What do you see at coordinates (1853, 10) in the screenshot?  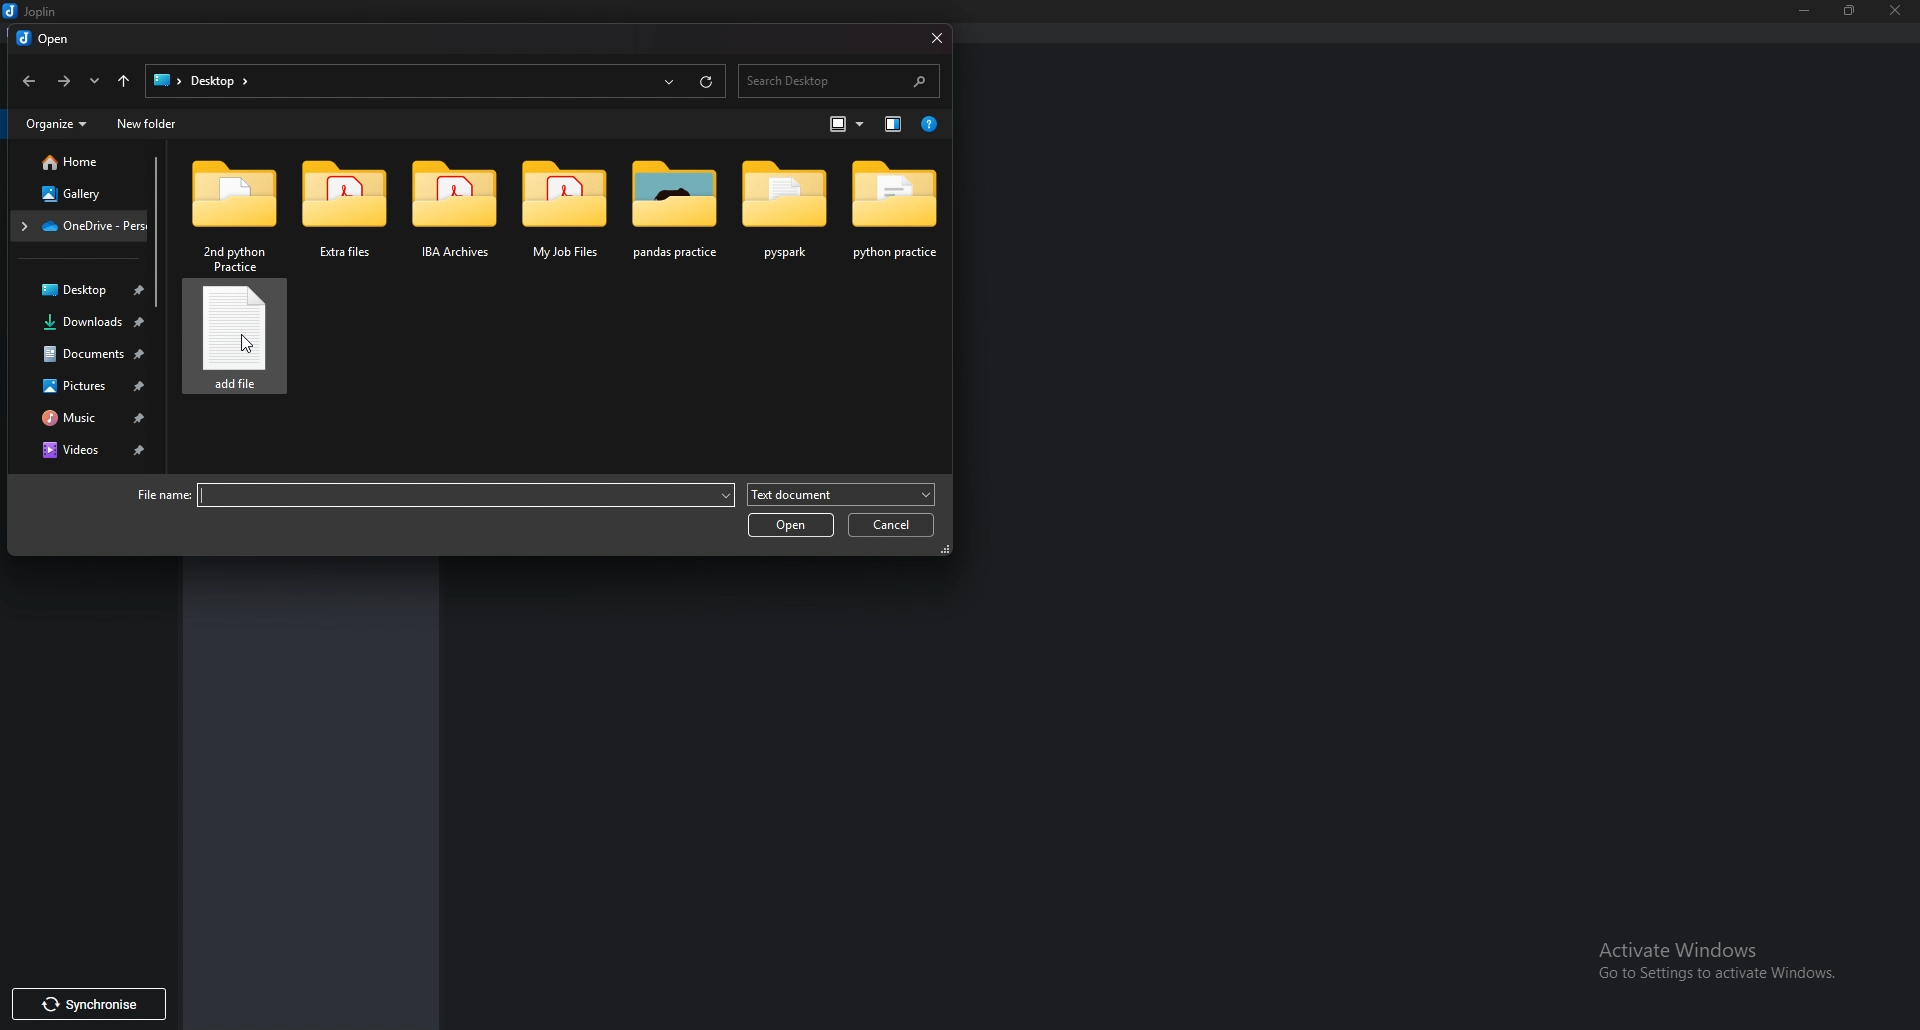 I see `Resize` at bounding box center [1853, 10].